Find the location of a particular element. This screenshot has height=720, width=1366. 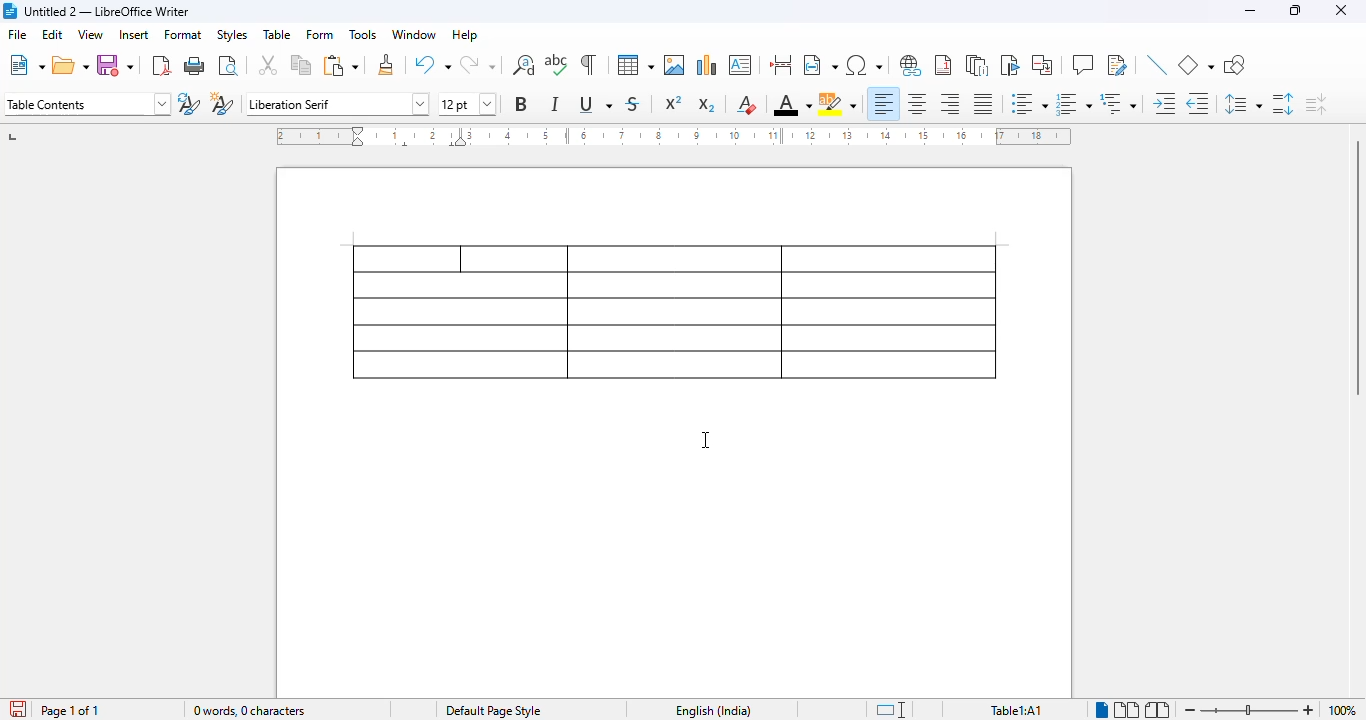

0 words, 0 characters is located at coordinates (248, 710).